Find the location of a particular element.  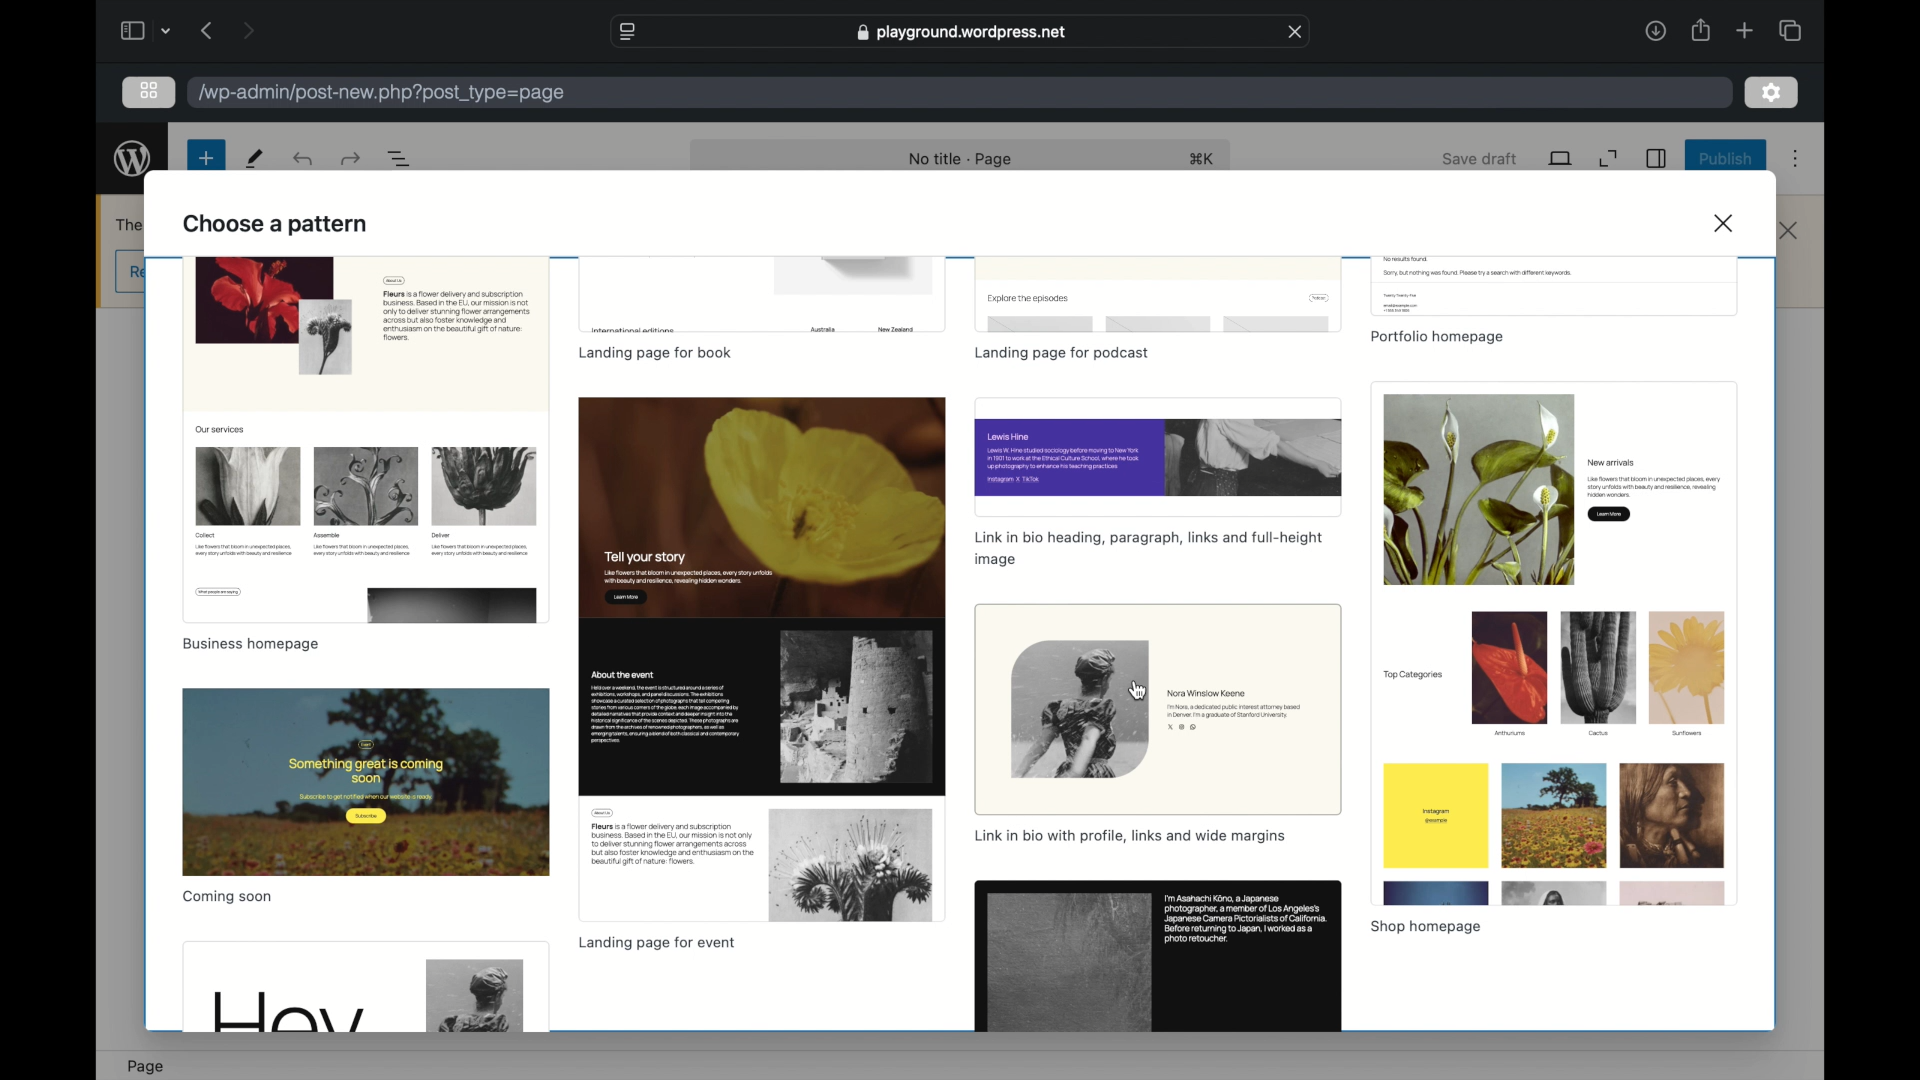

landing page for podcast is located at coordinates (1063, 355).